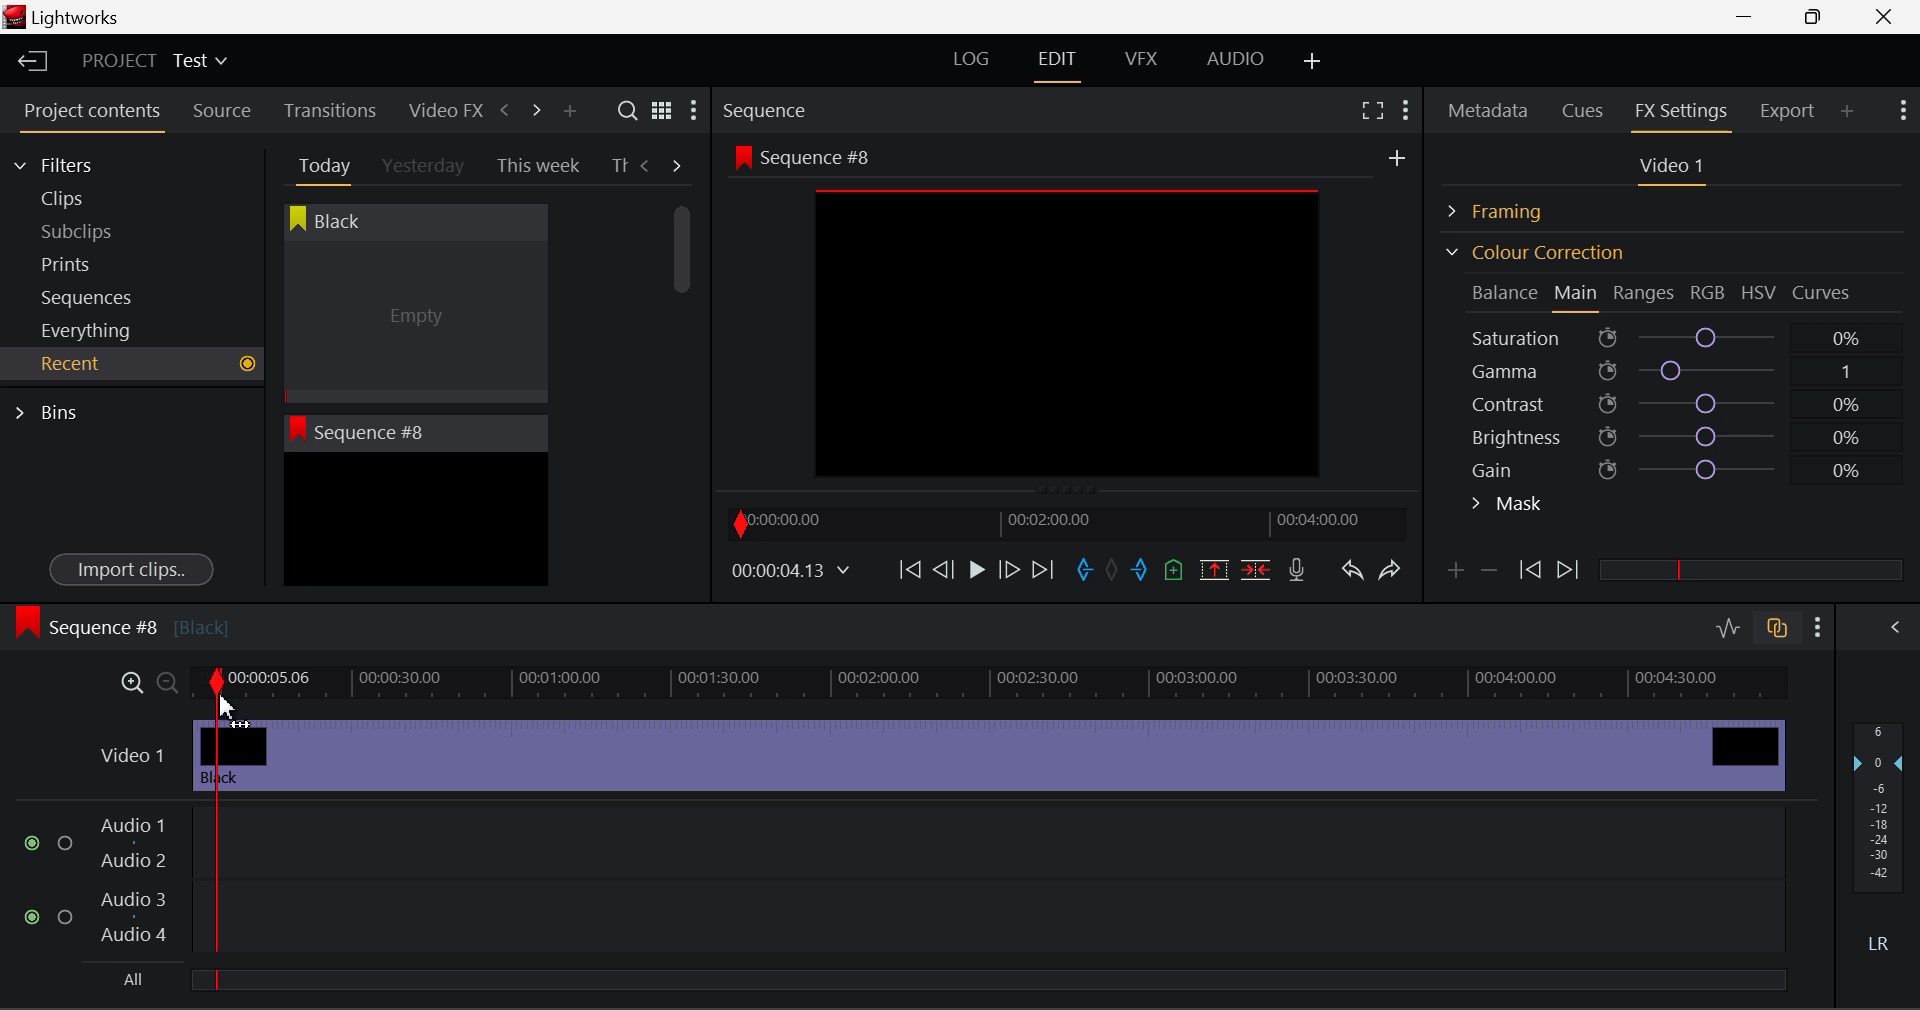 The width and height of the screenshot is (1920, 1010). What do you see at coordinates (132, 364) in the screenshot?
I see `Recent Tab Open` at bounding box center [132, 364].